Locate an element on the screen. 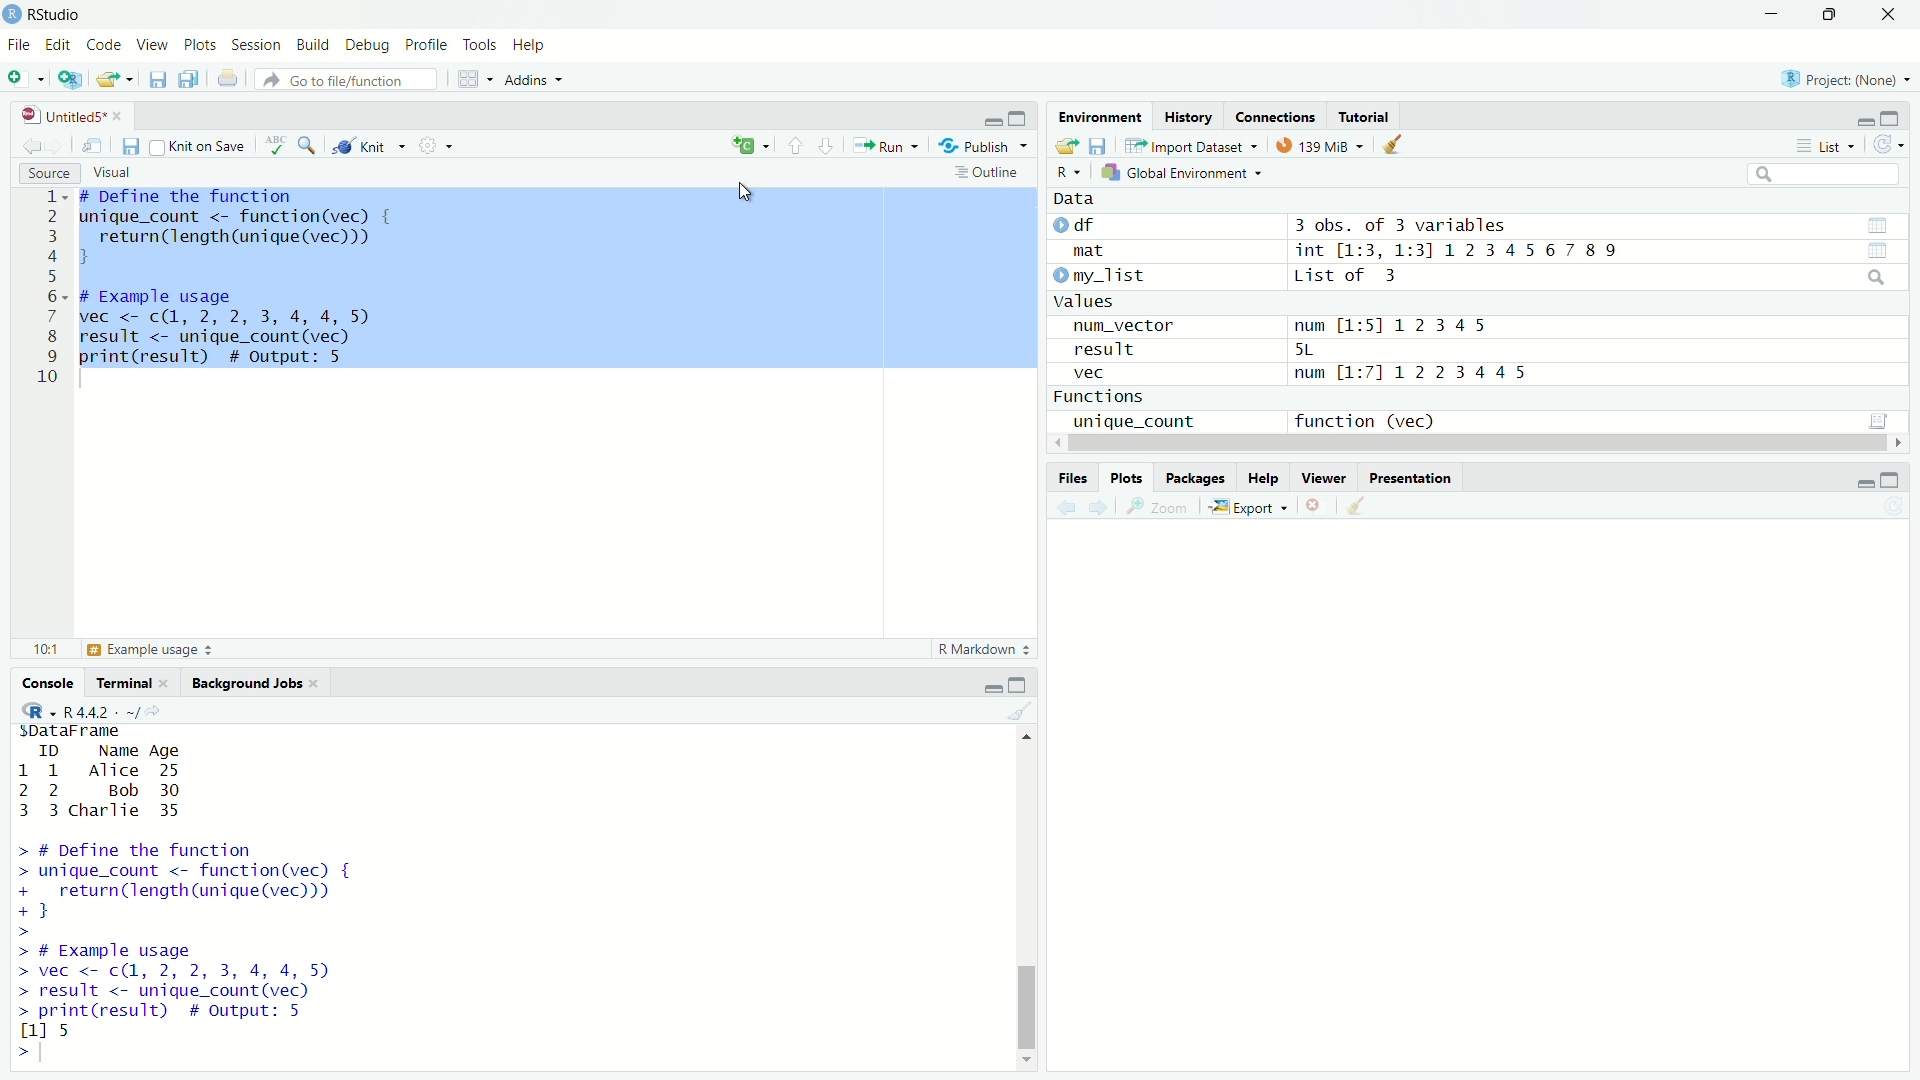 The image size is (1920, 1080). print current file is located at coordinates (227, 81).